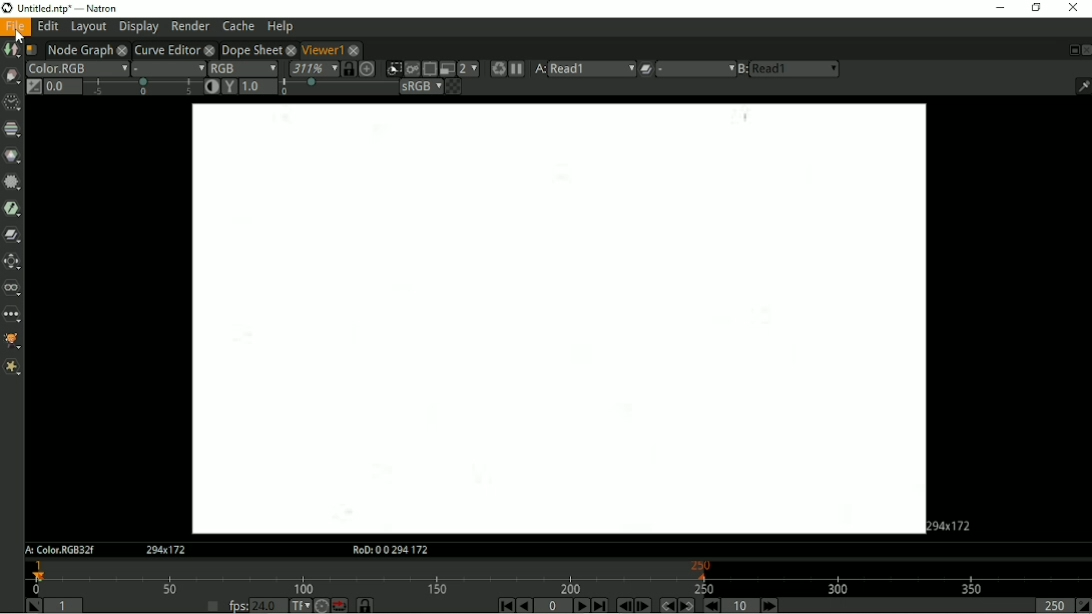 This screenshot has height=614, width=1092. What do you see at coordinates (267, 605) in the screenshot?
I see `24` at bounding box center [267, 605].